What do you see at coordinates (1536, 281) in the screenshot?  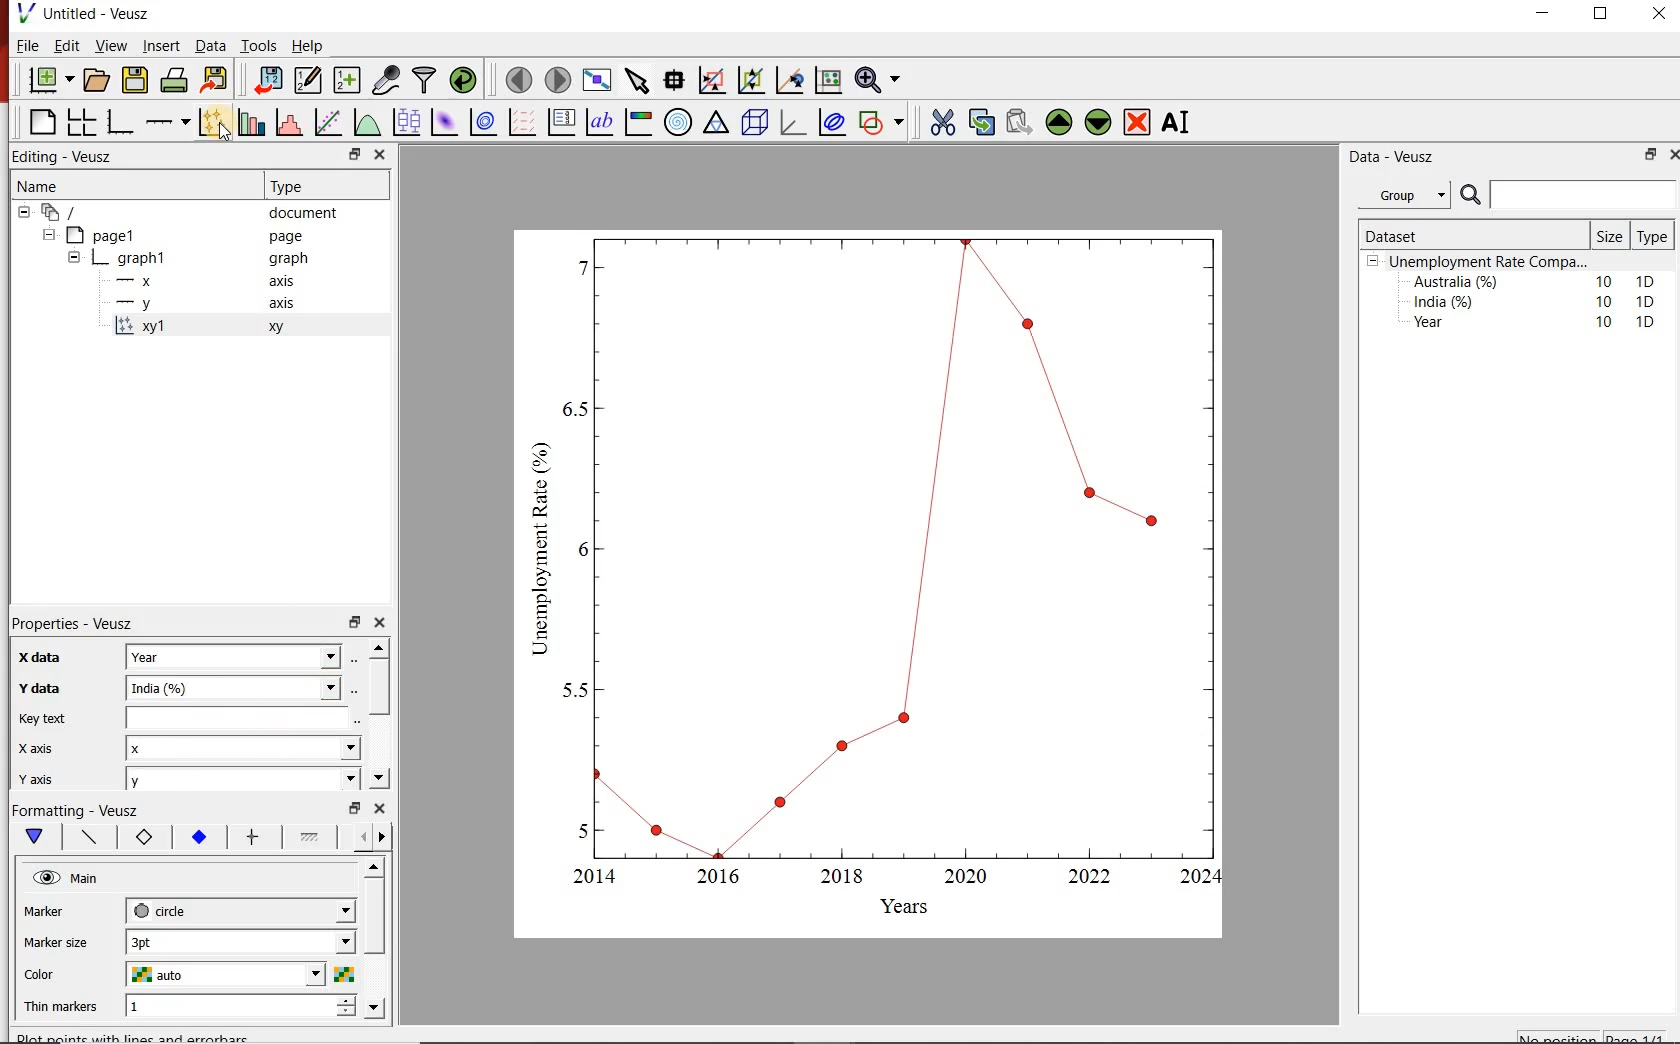 I see `Australia (%) 10 1D` at bounding box center [1536, 281].